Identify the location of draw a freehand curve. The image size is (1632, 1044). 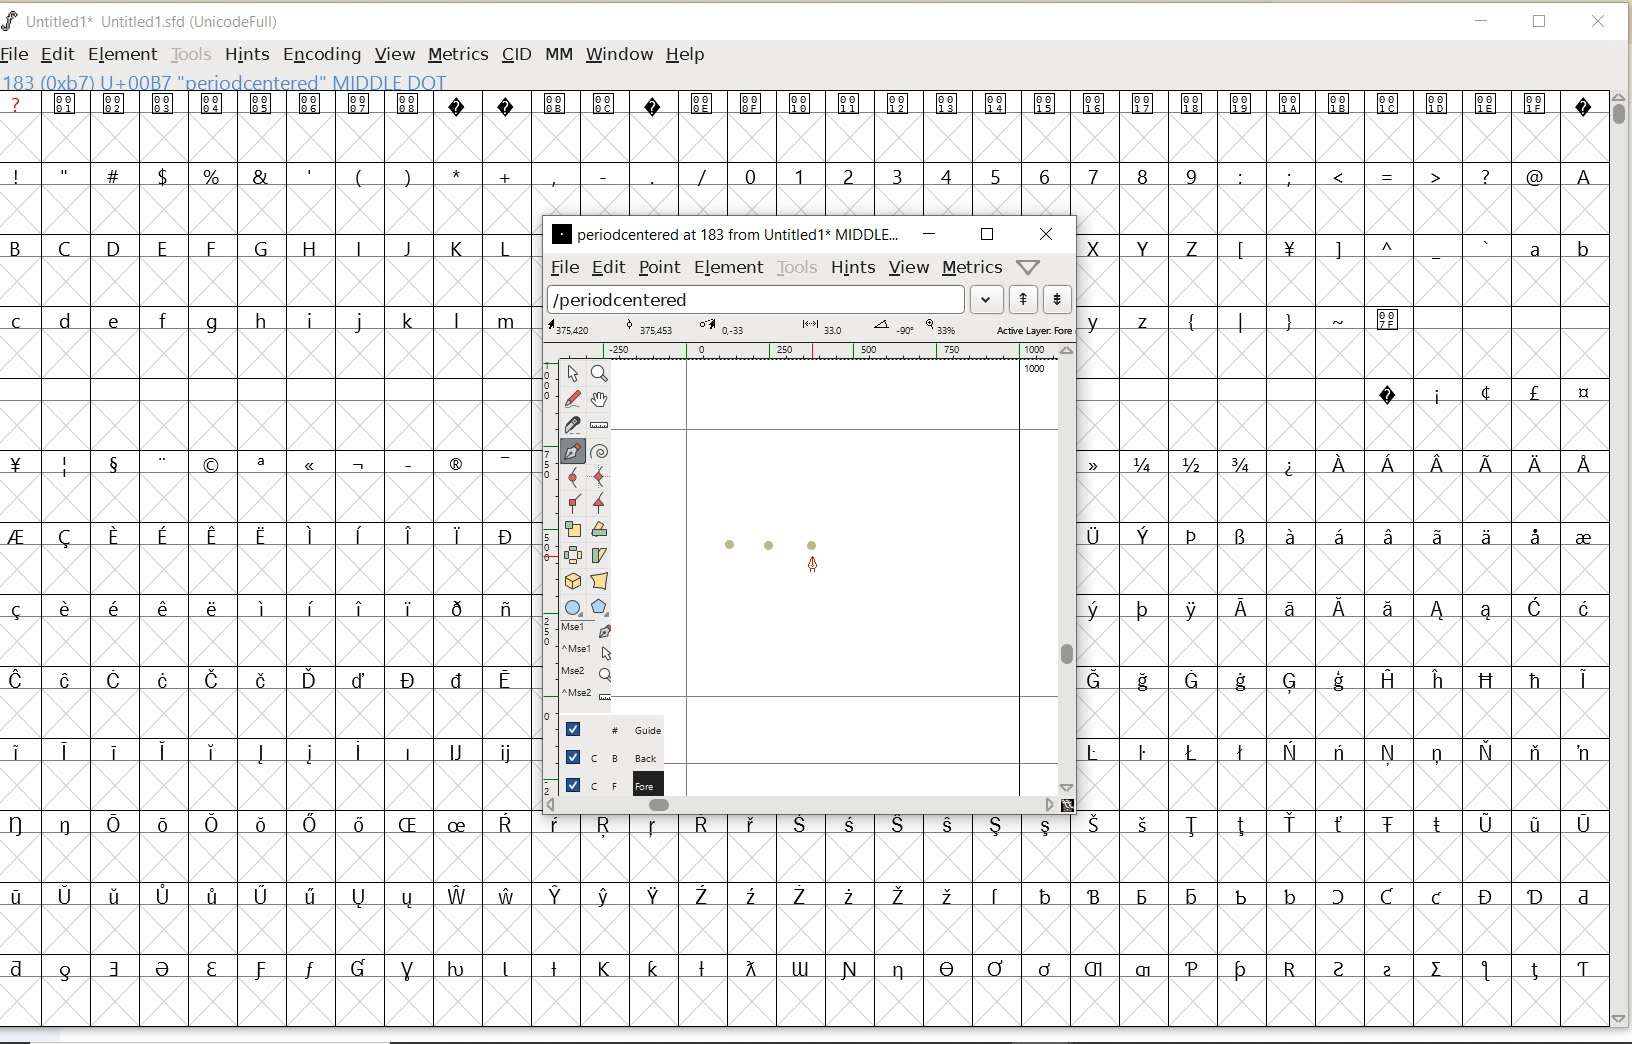
(572, 396).